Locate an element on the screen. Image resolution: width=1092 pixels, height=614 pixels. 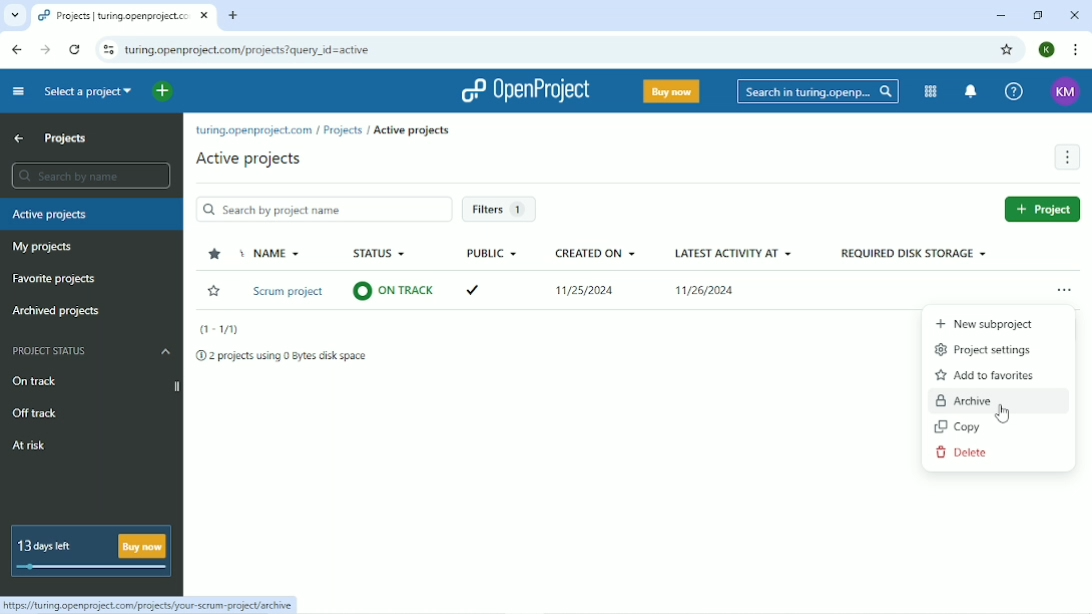
Open menu is located at coordinates (1065, 292).